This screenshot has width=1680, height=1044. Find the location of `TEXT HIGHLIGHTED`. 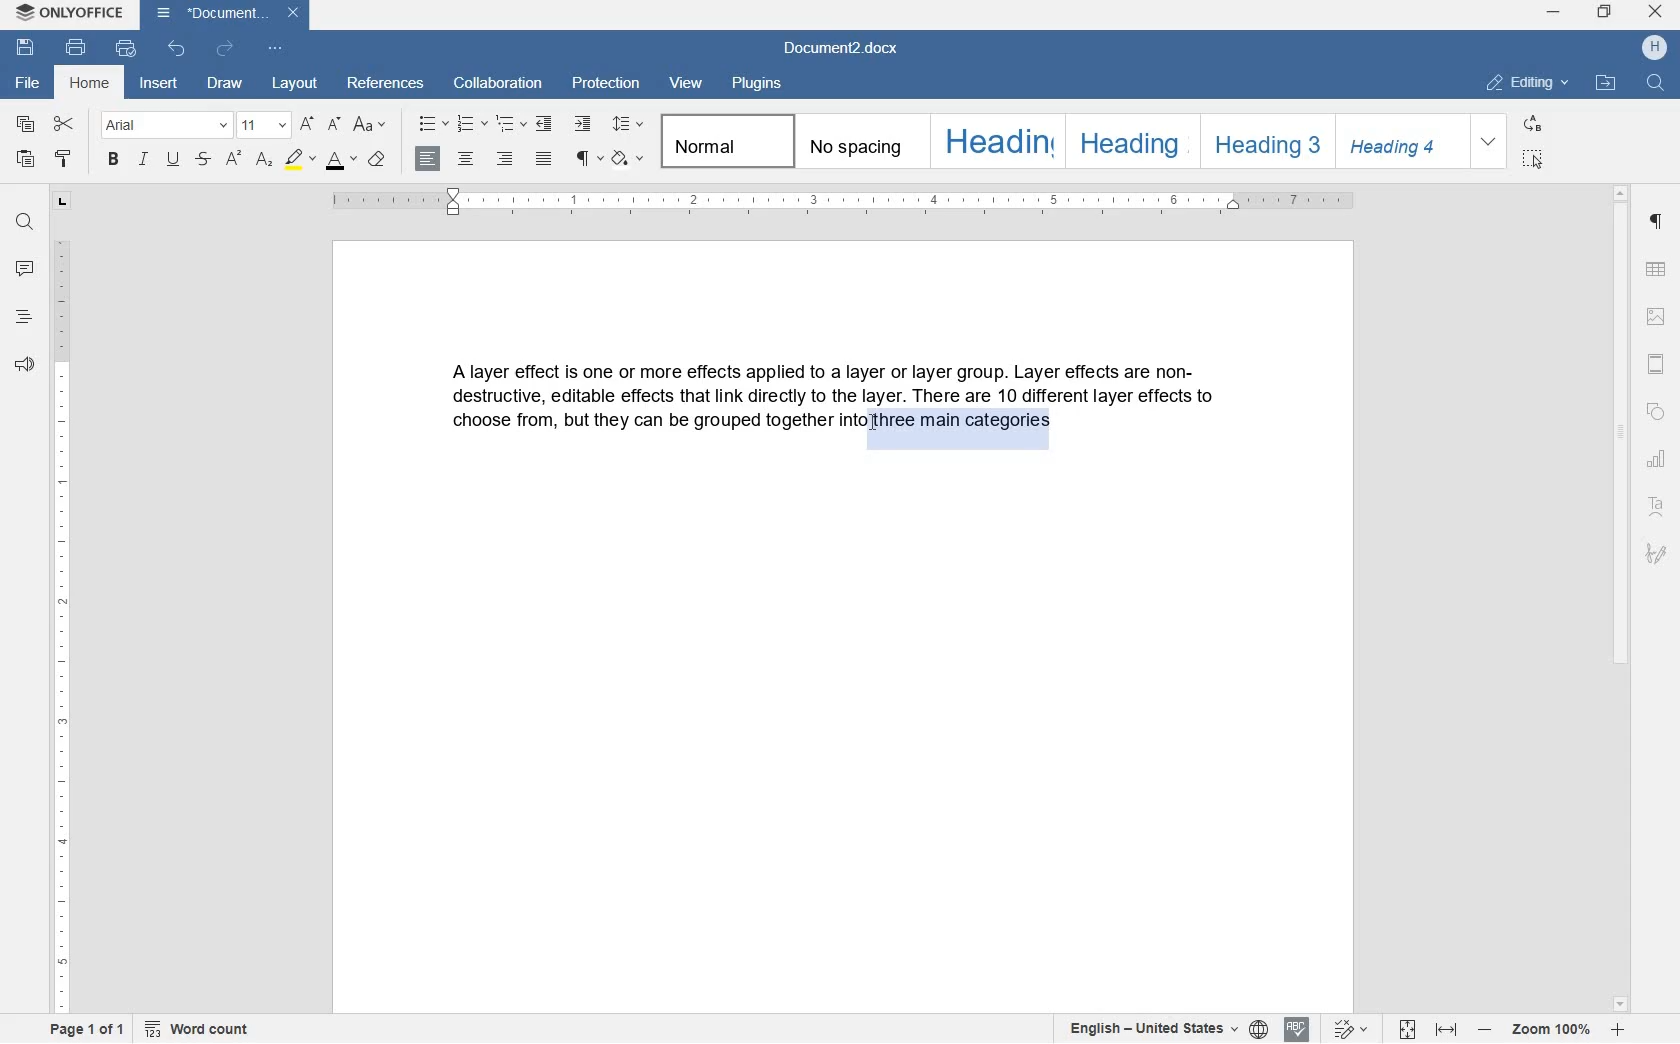

TEXT HIGHLIGHTED is located at coordinates (961, 429).